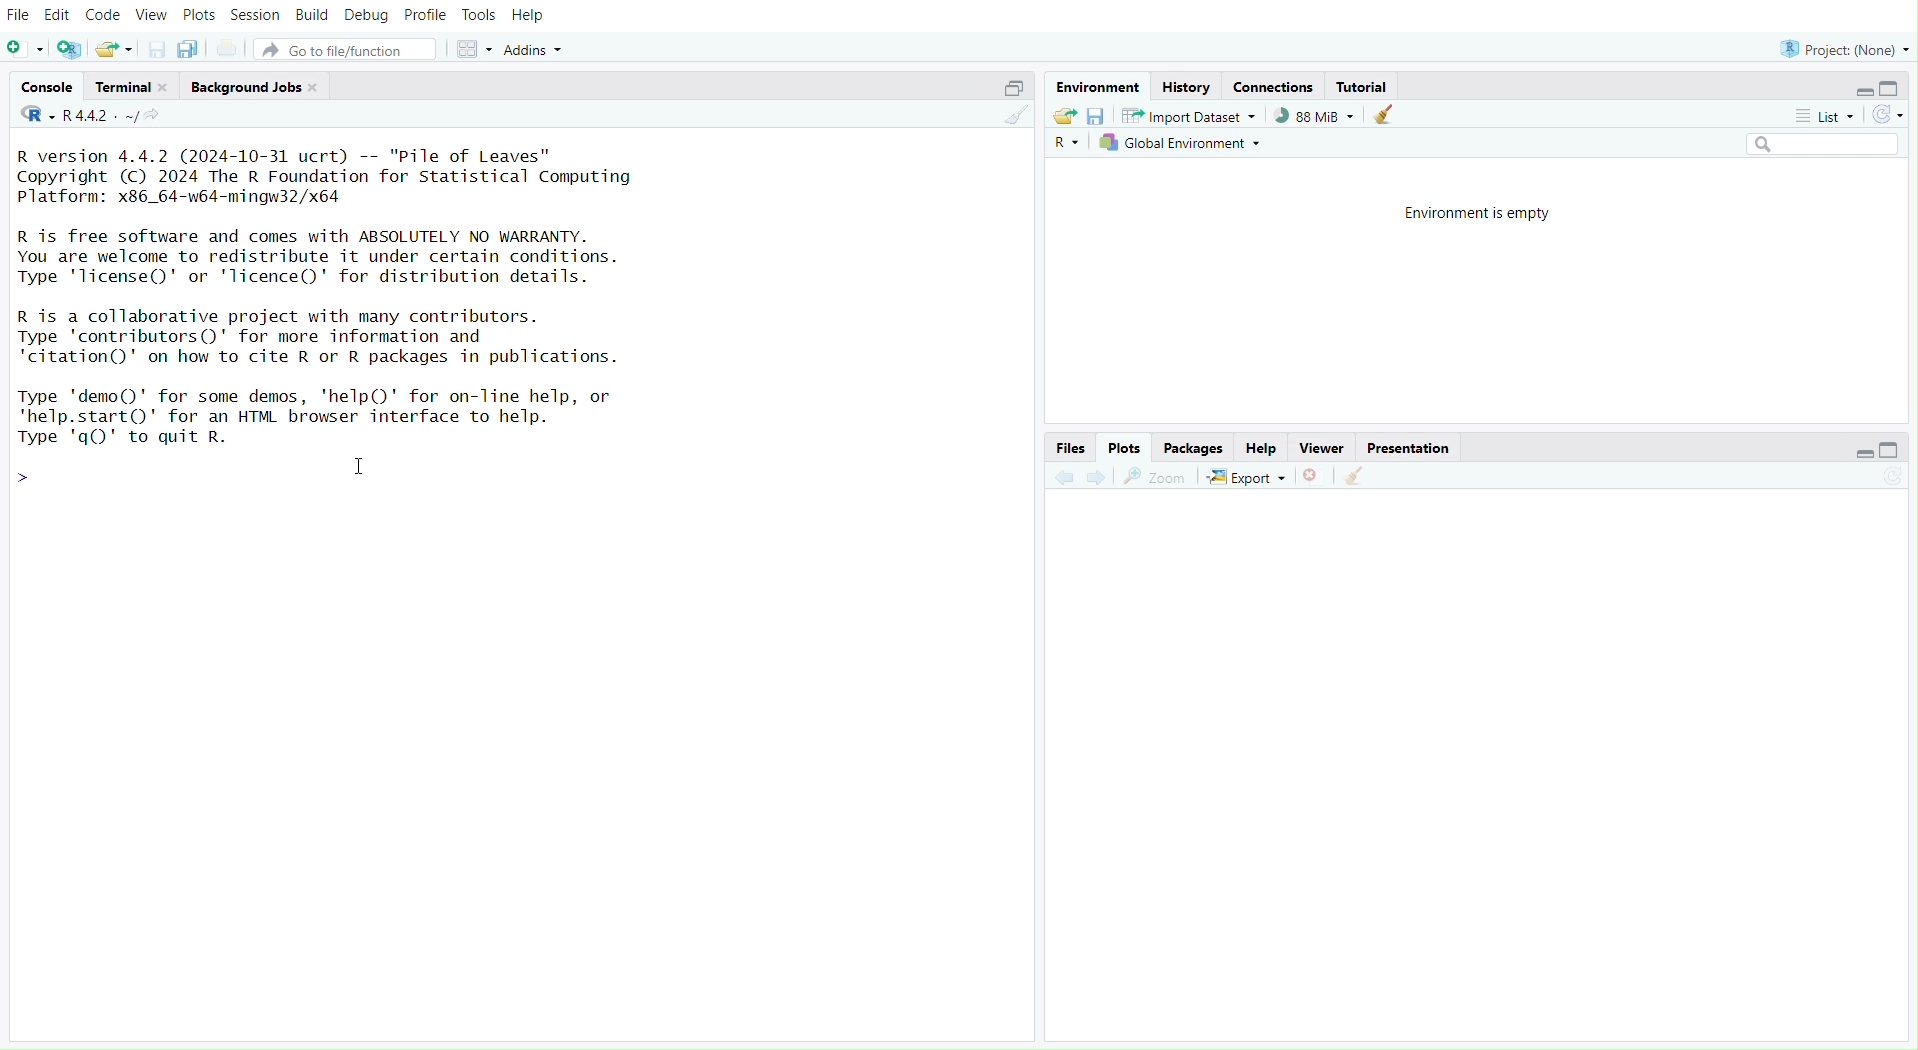 This screenshot has height=1050, width=1918. Describe the element at coordinates (1859, 453) in the screenshot. I see `Minimize` at that location.